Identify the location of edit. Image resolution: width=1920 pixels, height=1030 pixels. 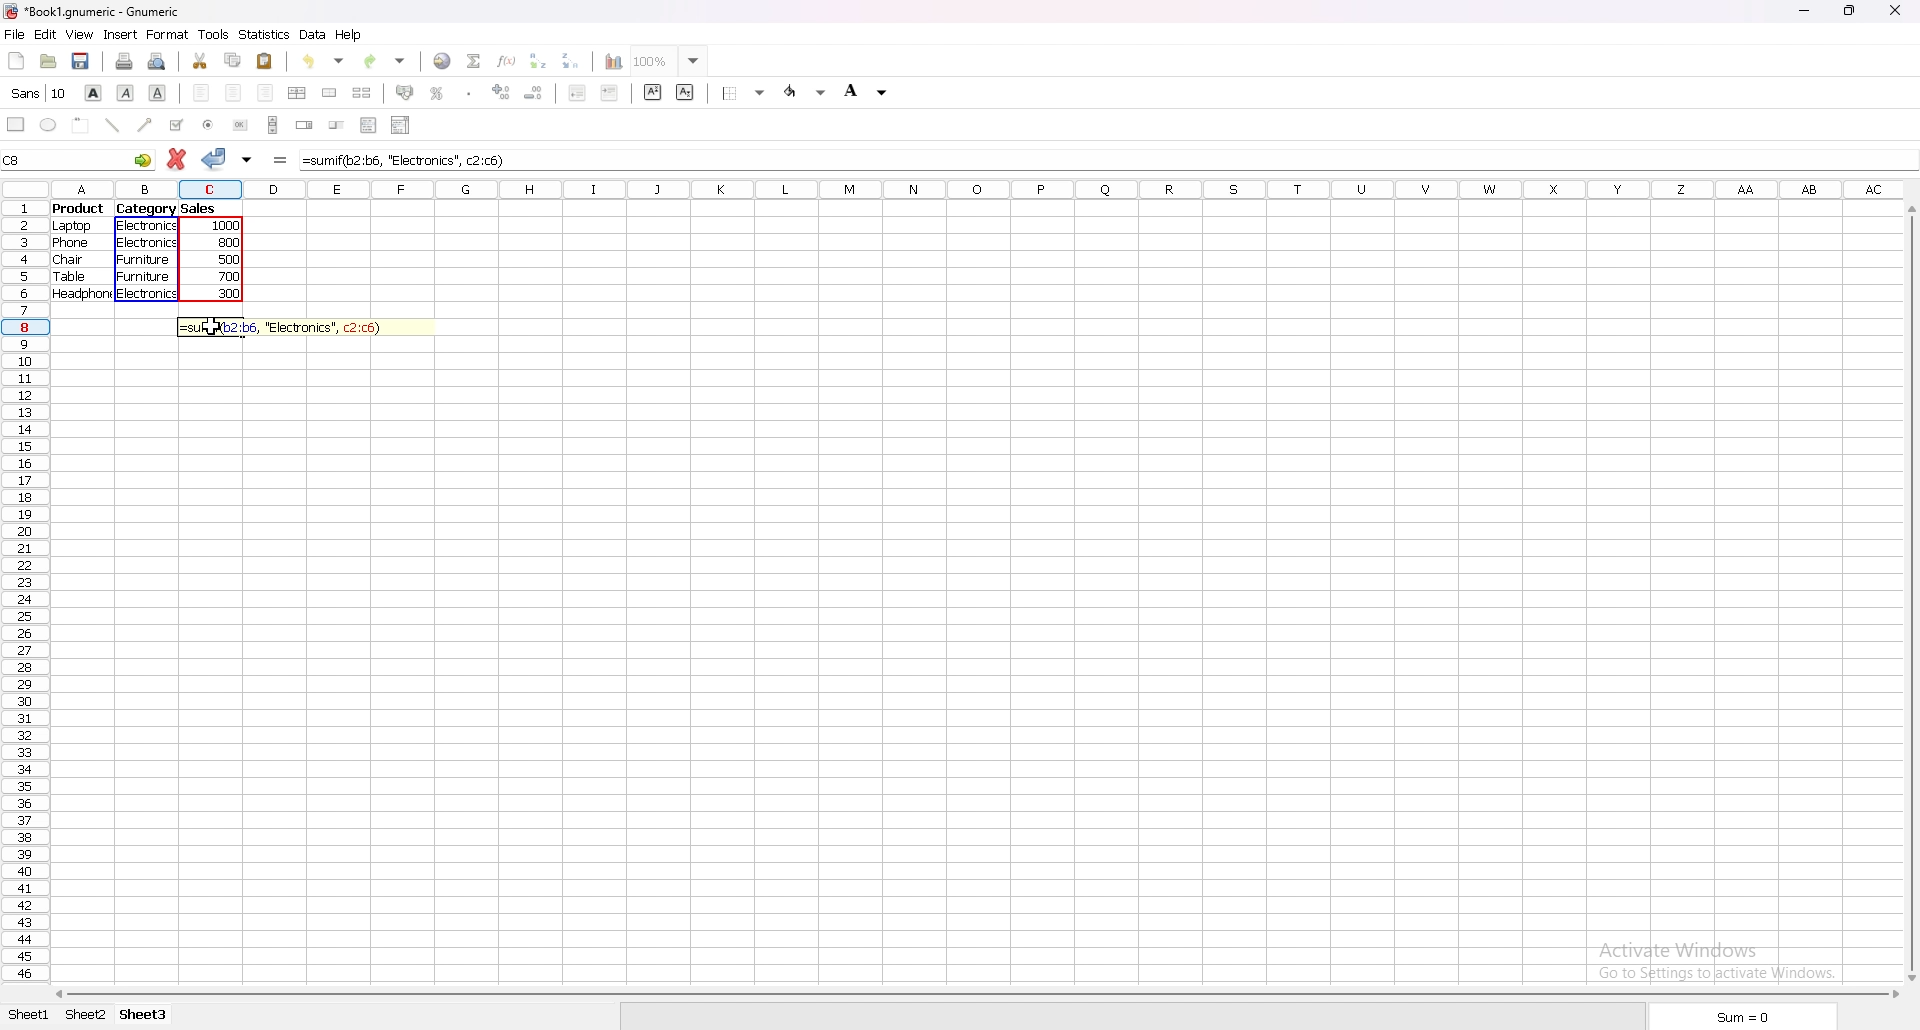
(47, 34).